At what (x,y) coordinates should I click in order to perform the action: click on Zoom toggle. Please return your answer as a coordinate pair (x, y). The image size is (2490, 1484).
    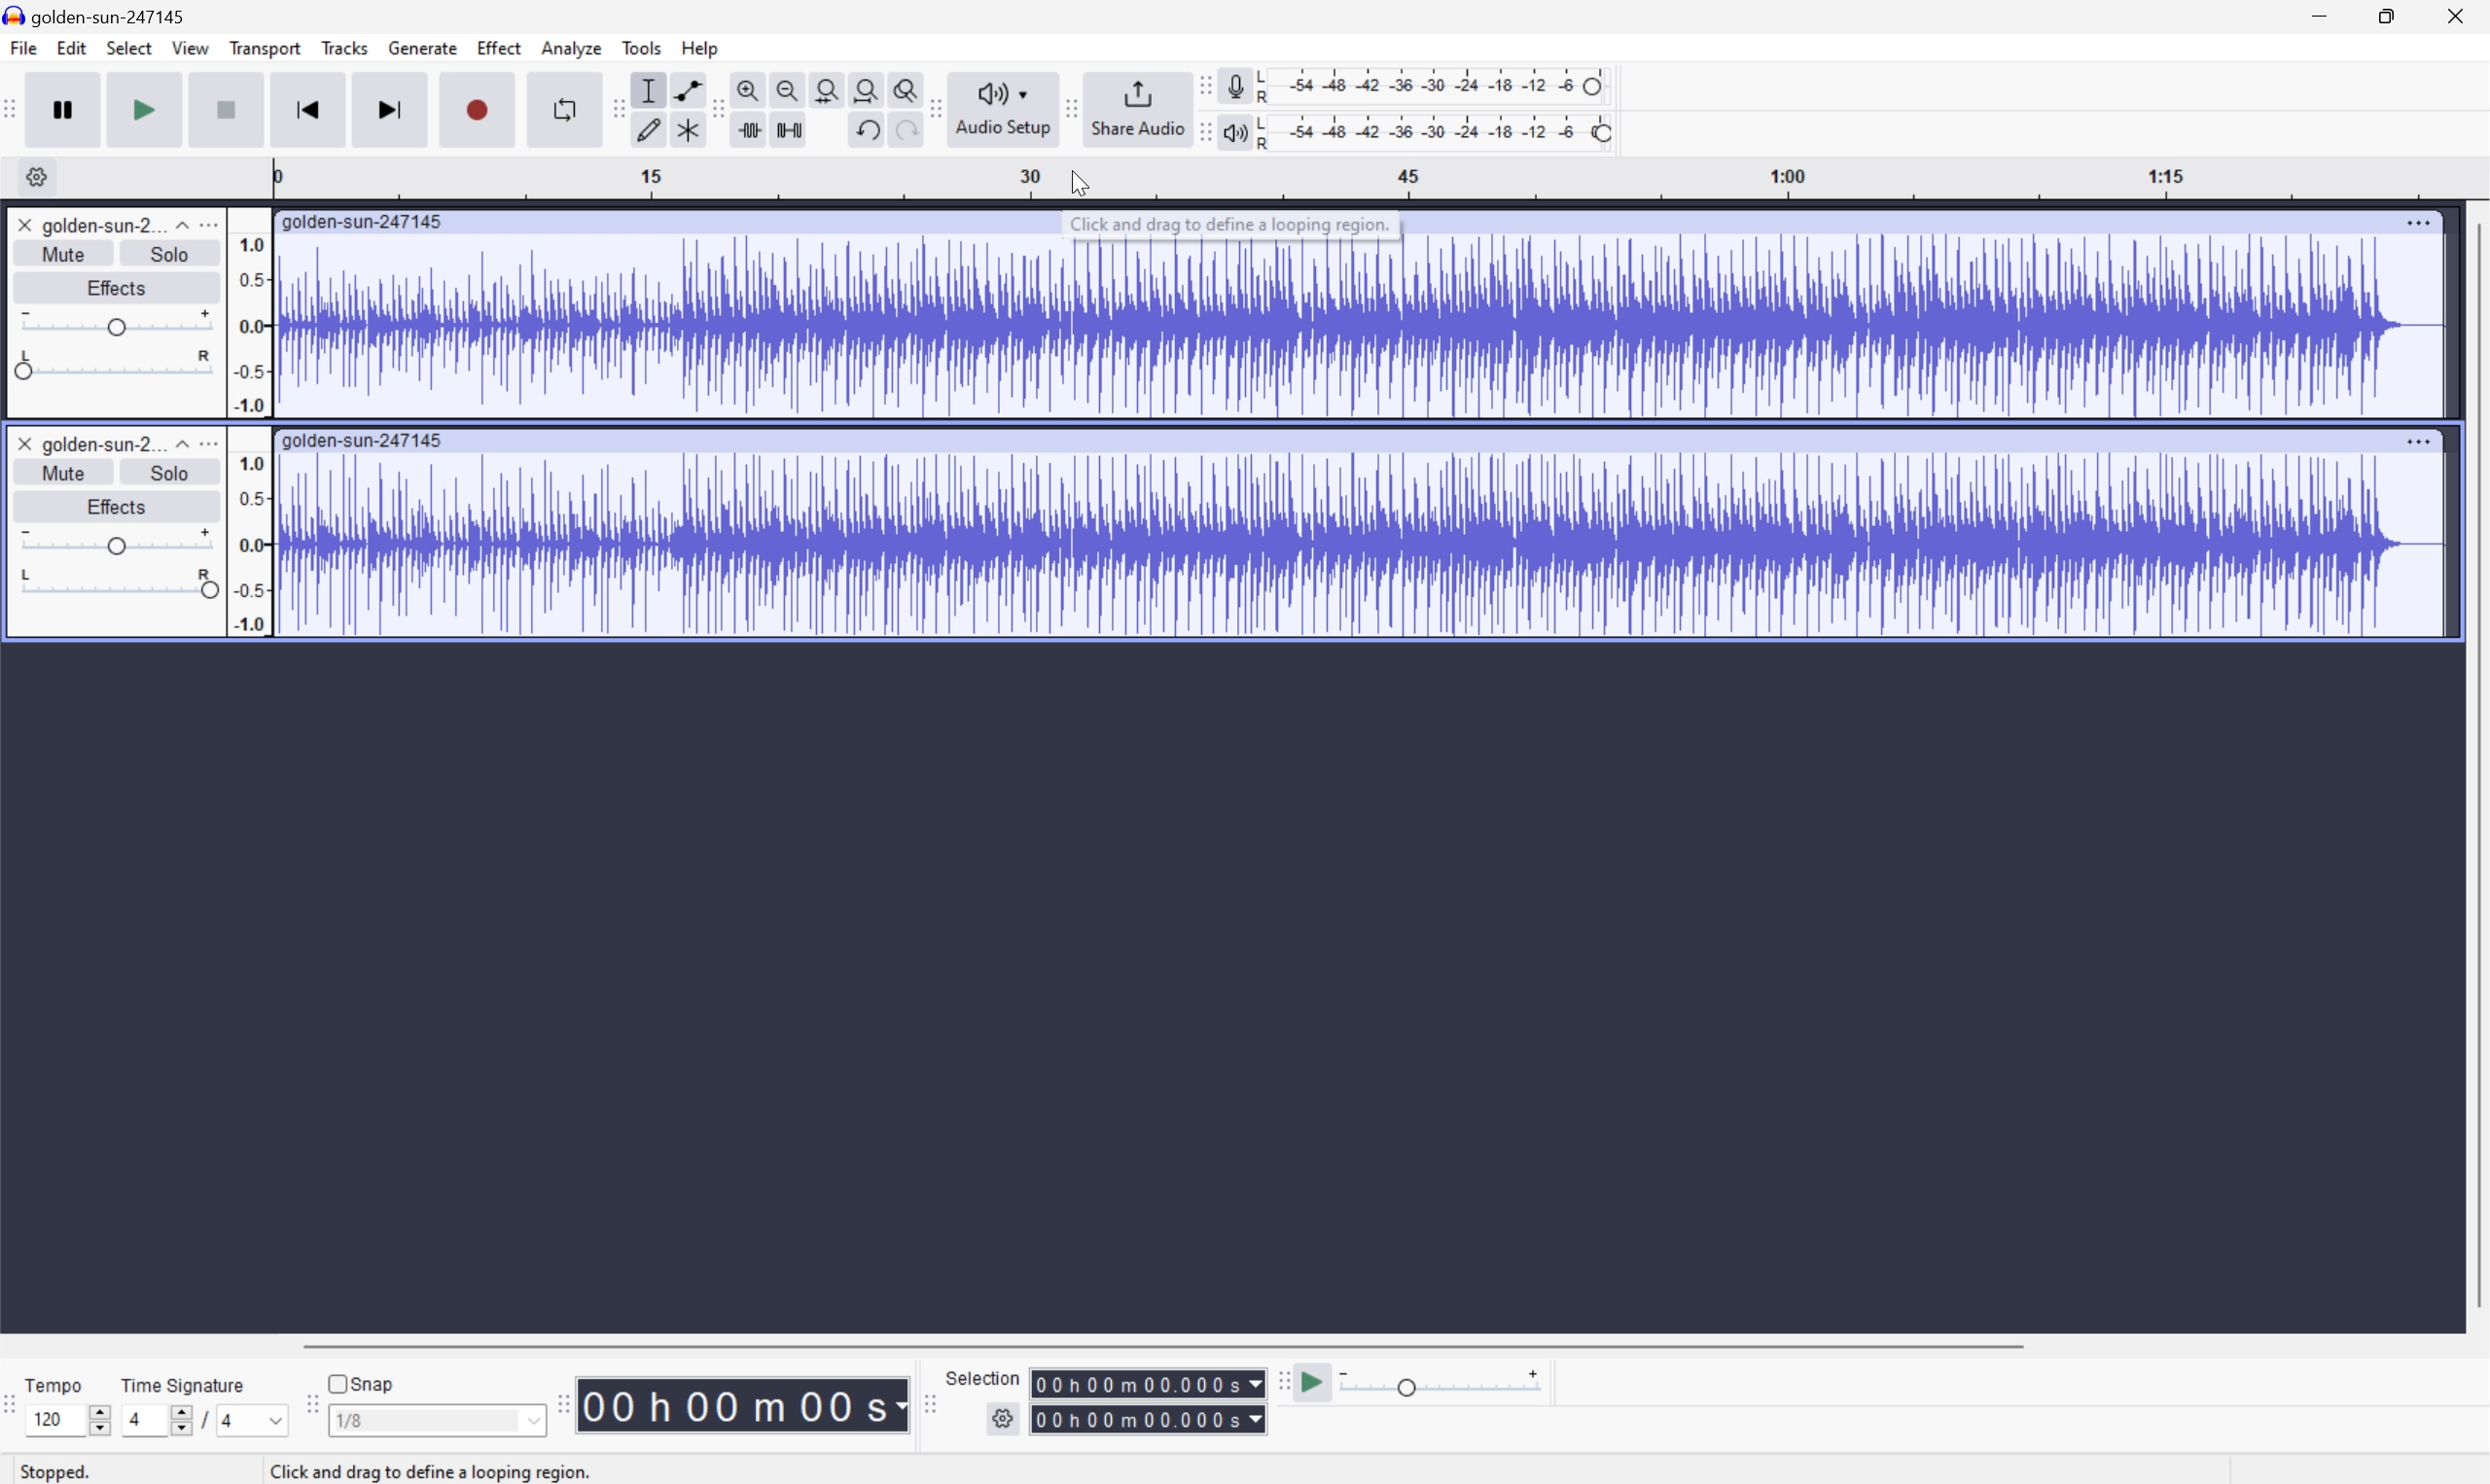
    Looking at the image, I should click on (903, 87).